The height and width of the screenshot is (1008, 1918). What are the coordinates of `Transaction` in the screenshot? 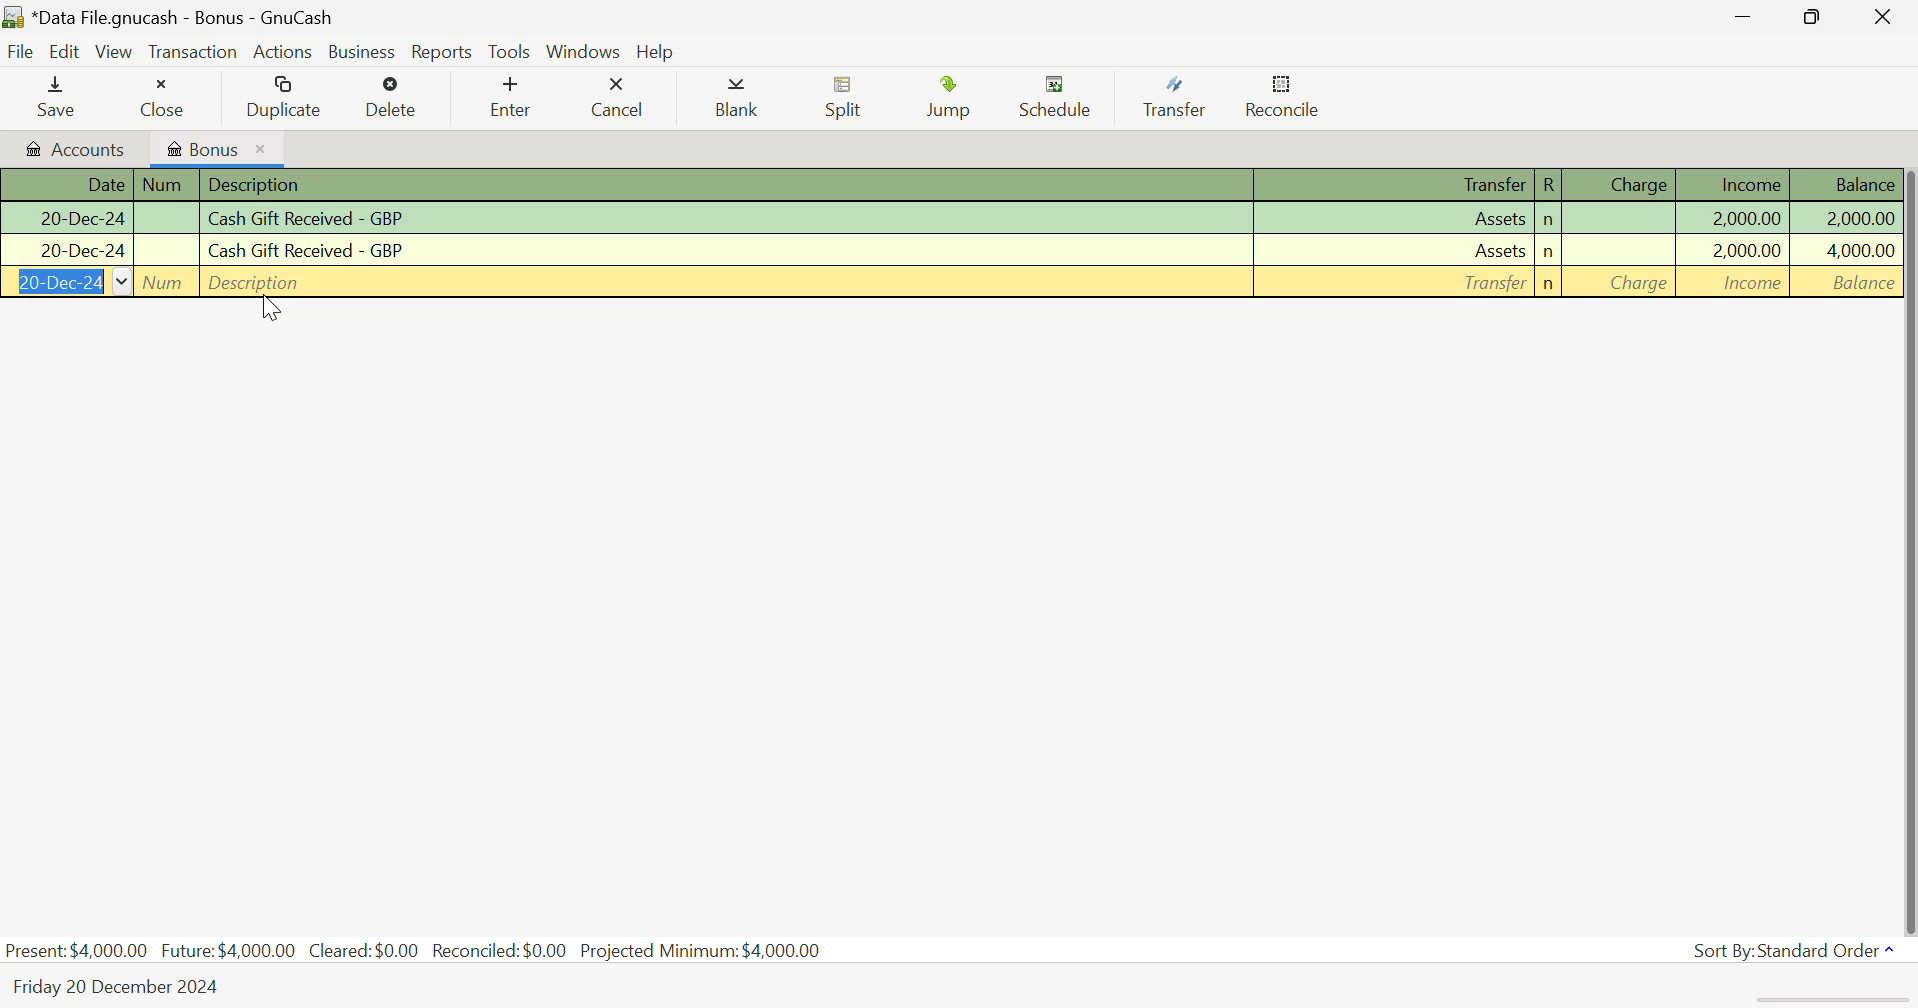 It's located at (191, 50).